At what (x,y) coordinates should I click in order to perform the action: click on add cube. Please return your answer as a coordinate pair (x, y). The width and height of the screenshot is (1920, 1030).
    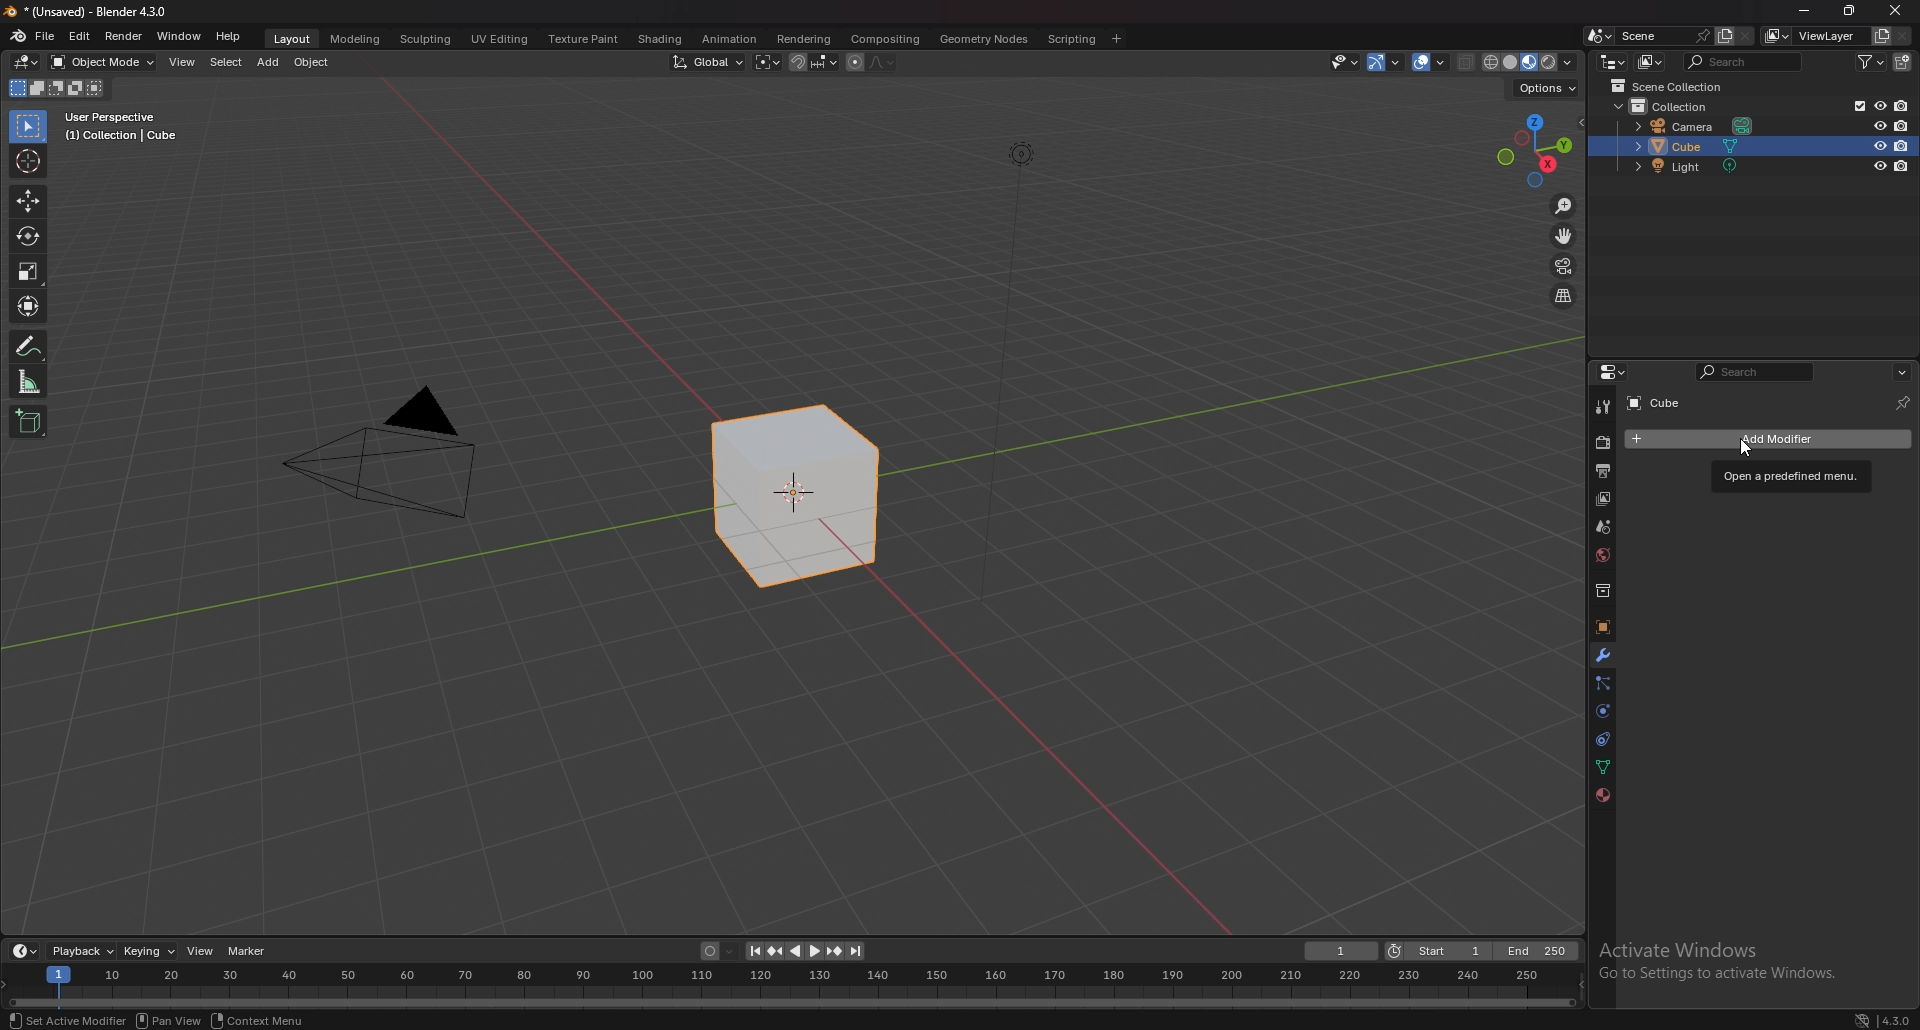
    Looking at the image, I should click on (27, 422).